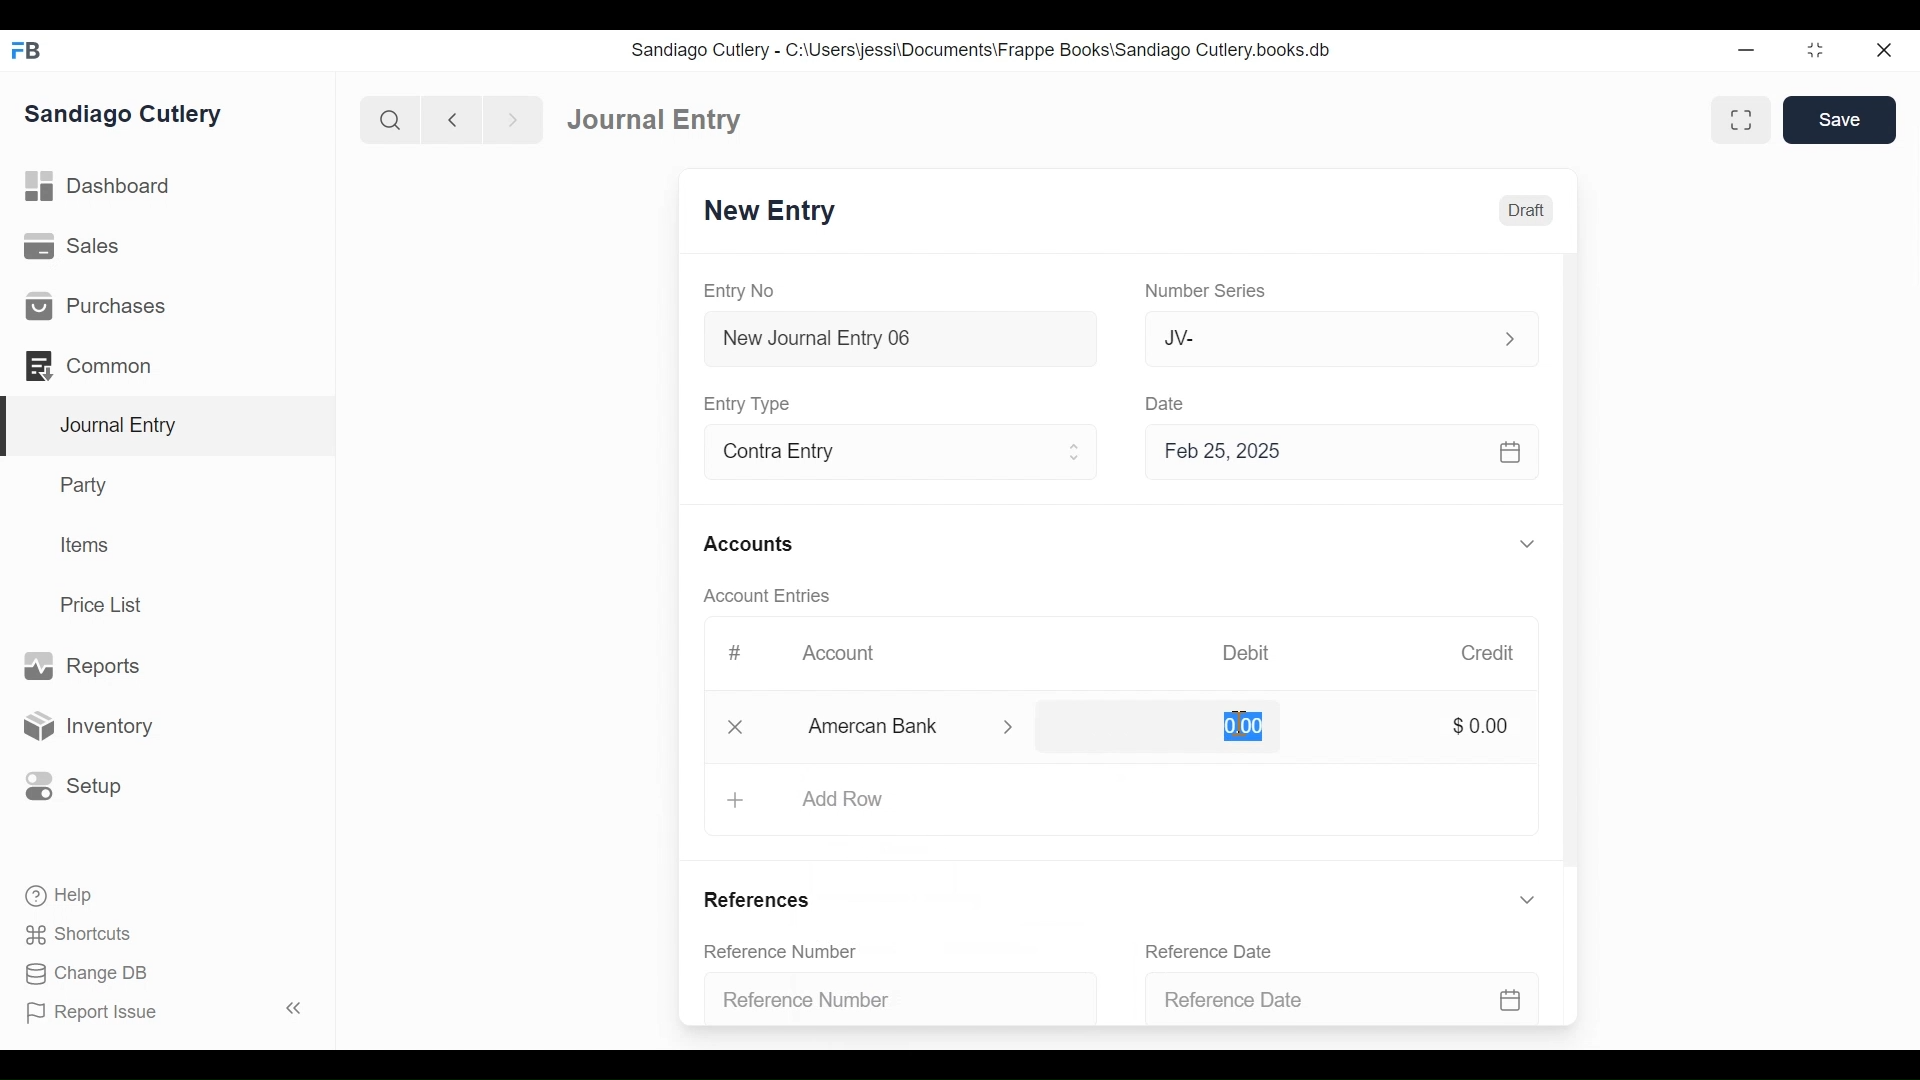 The image size is (1920, 1080). I want to click on Shortcuts, so click(84, 934).